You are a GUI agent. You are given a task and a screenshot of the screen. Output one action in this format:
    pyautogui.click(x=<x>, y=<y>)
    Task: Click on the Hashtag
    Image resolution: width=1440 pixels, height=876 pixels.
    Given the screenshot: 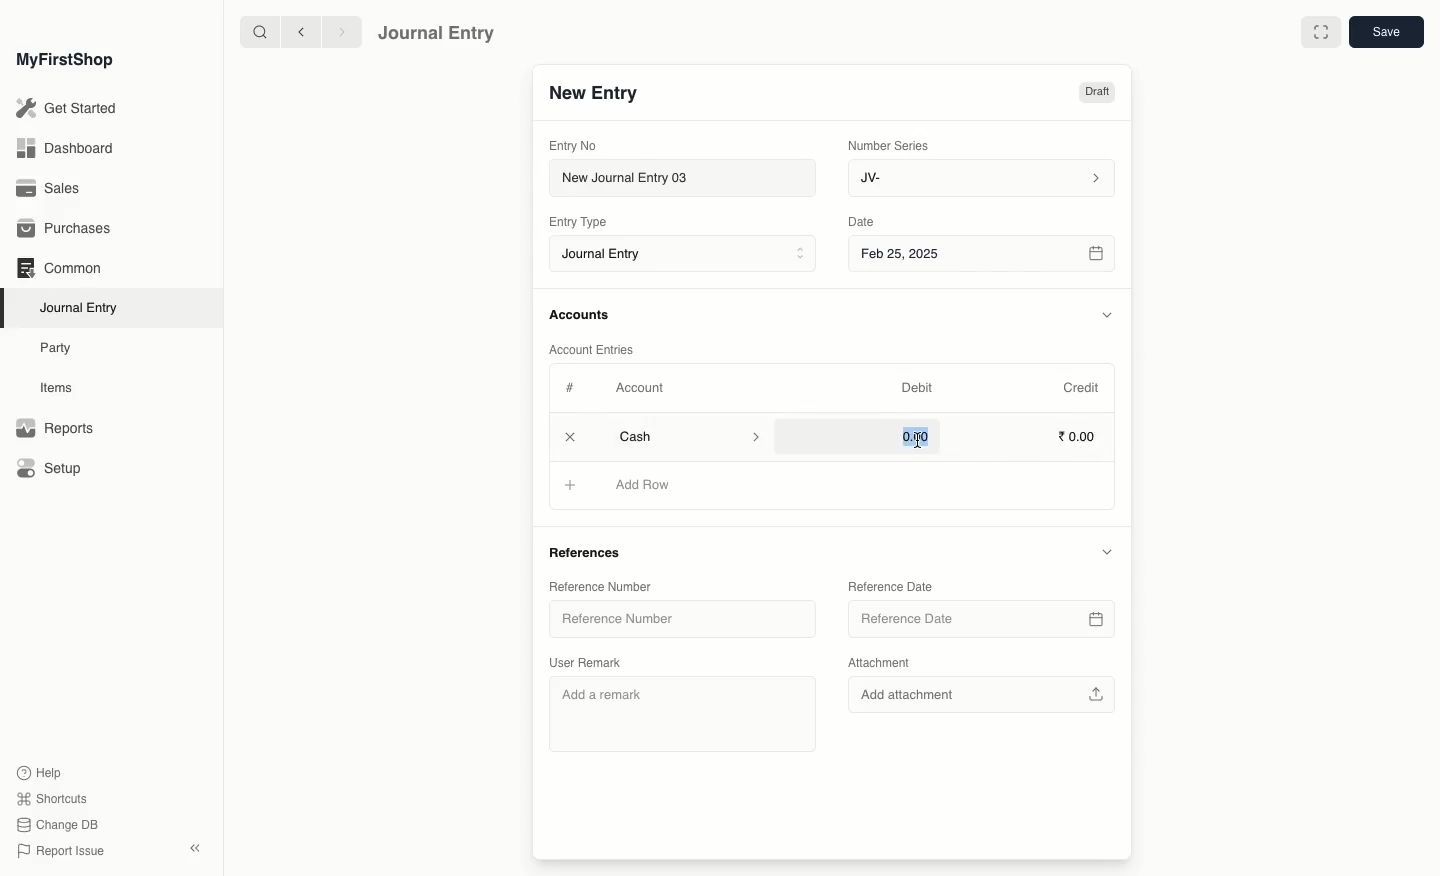 What is the action you would take?
    pyautogui.click(x=574, y=389)
    